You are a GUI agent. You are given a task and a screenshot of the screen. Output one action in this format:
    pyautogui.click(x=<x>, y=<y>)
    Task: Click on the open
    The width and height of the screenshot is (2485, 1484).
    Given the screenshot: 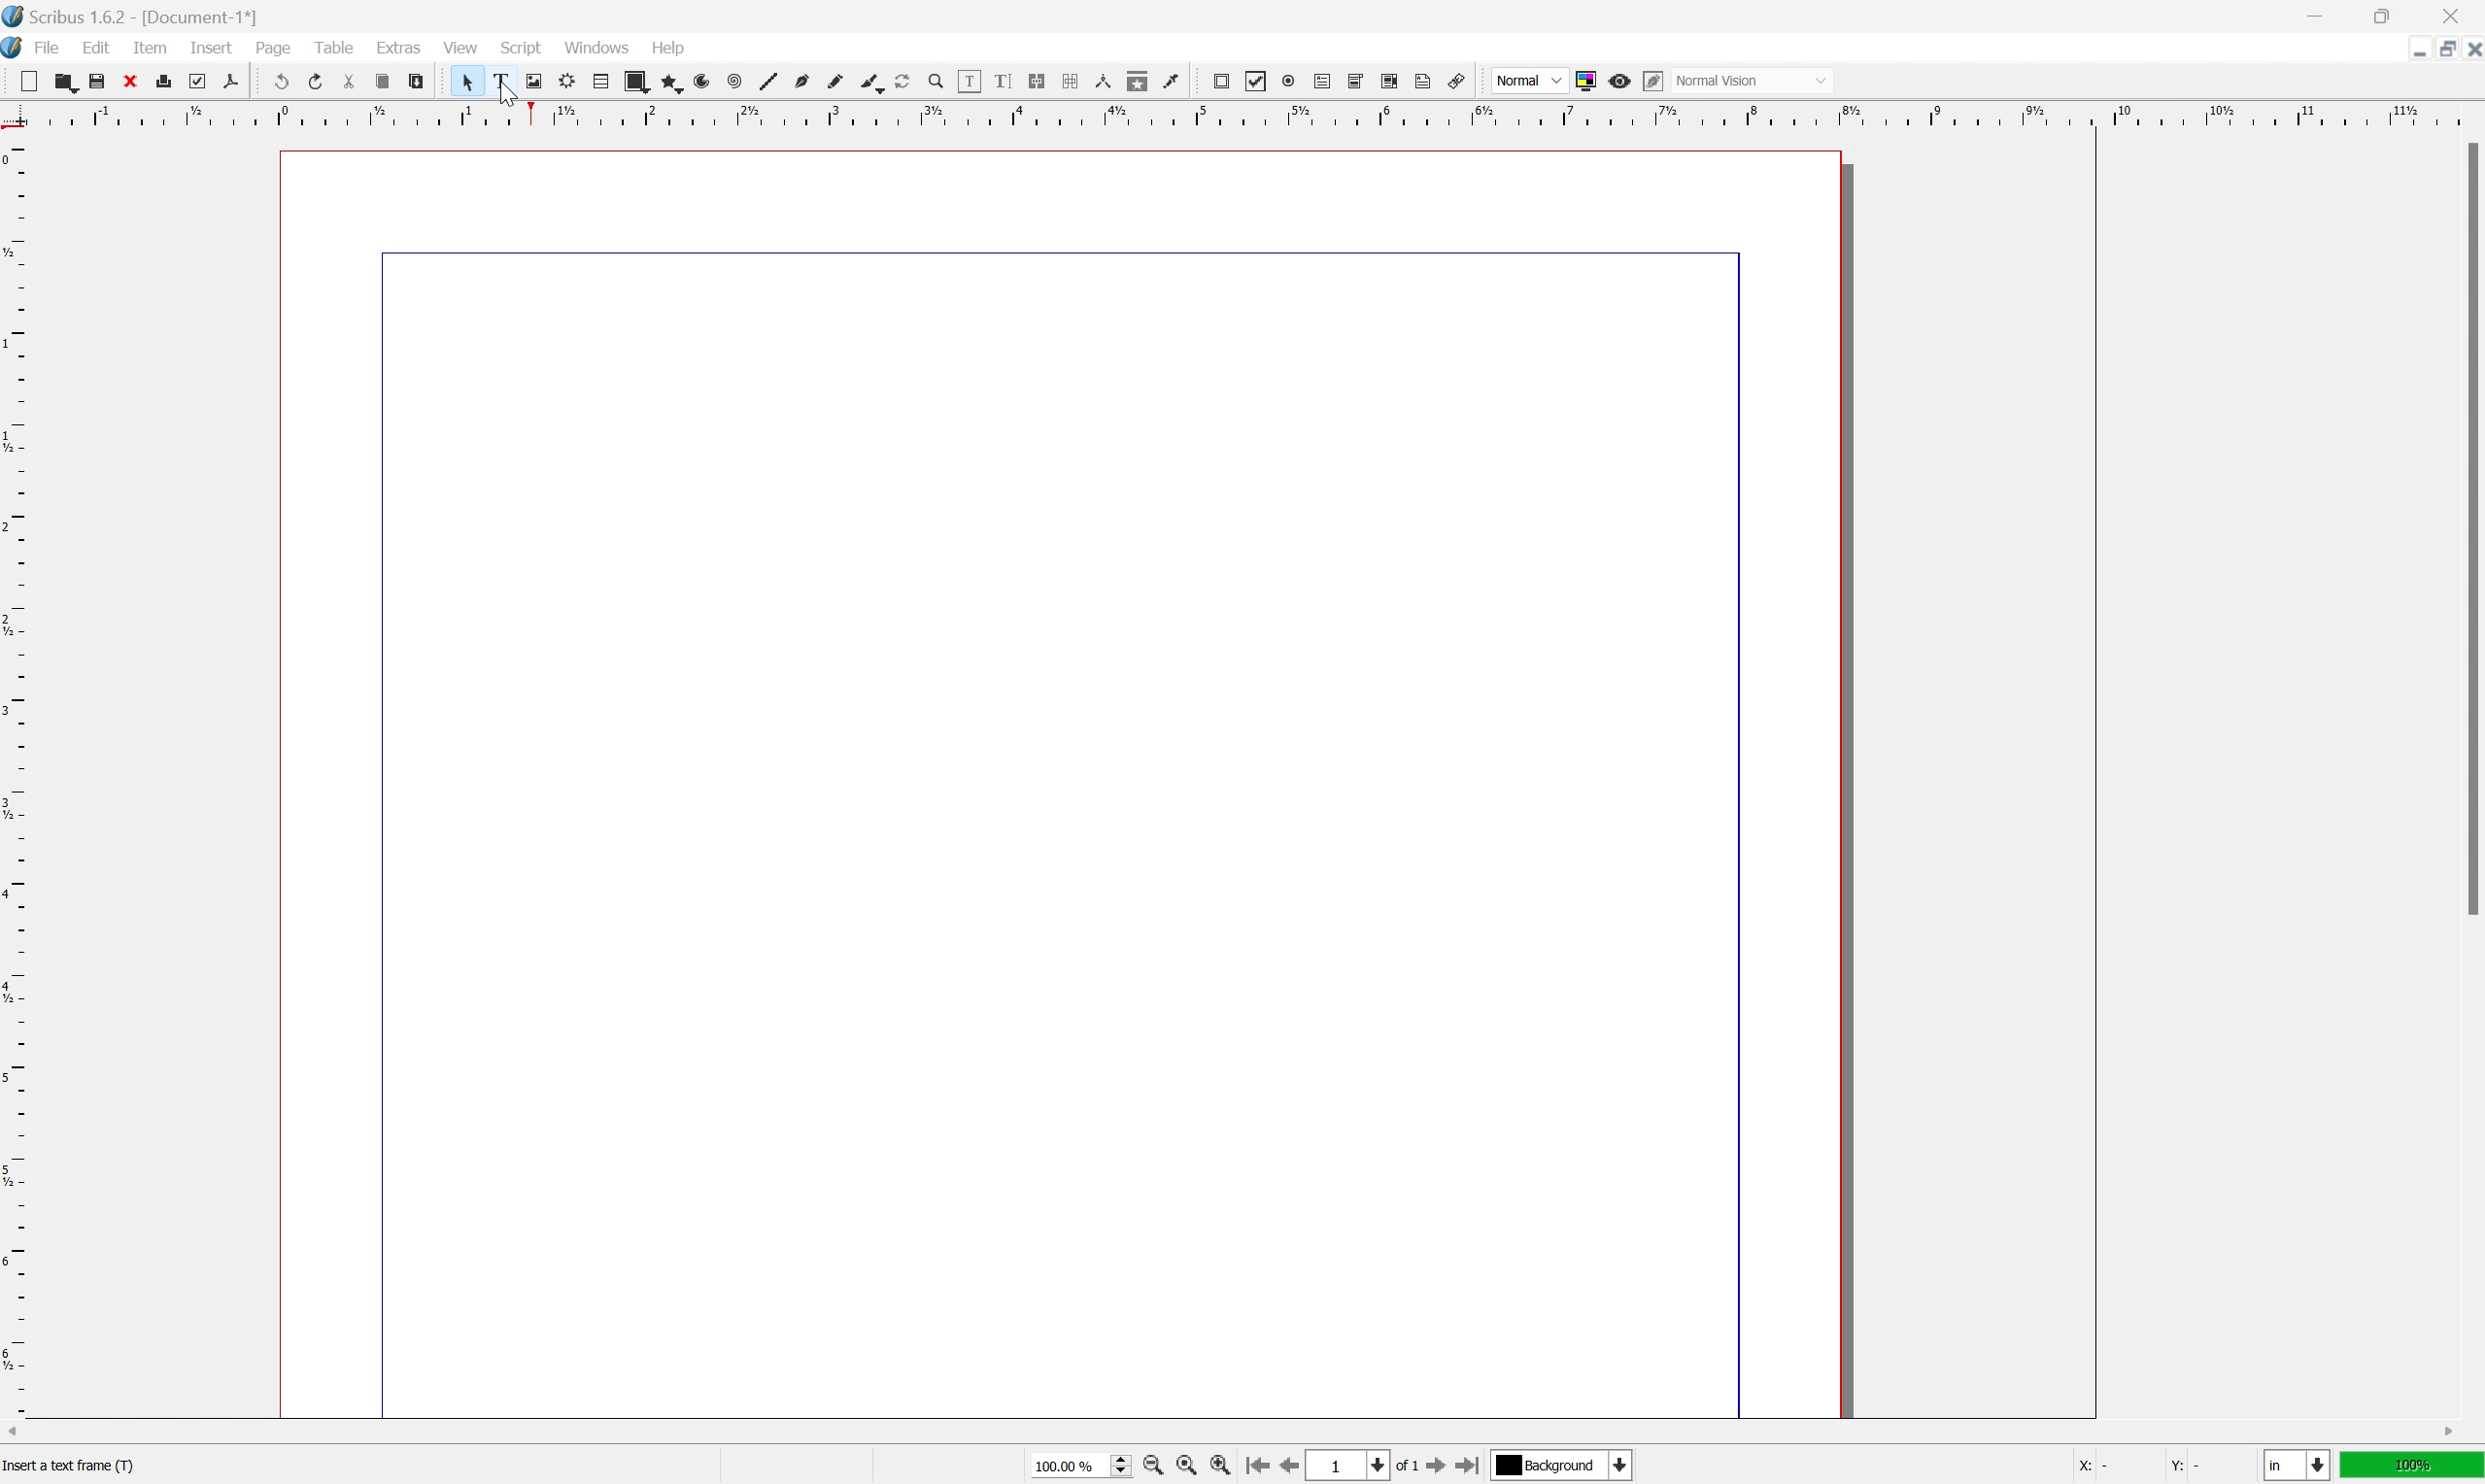 What is the action you would take?
    pyautogui.click(x=69, y=85)
    